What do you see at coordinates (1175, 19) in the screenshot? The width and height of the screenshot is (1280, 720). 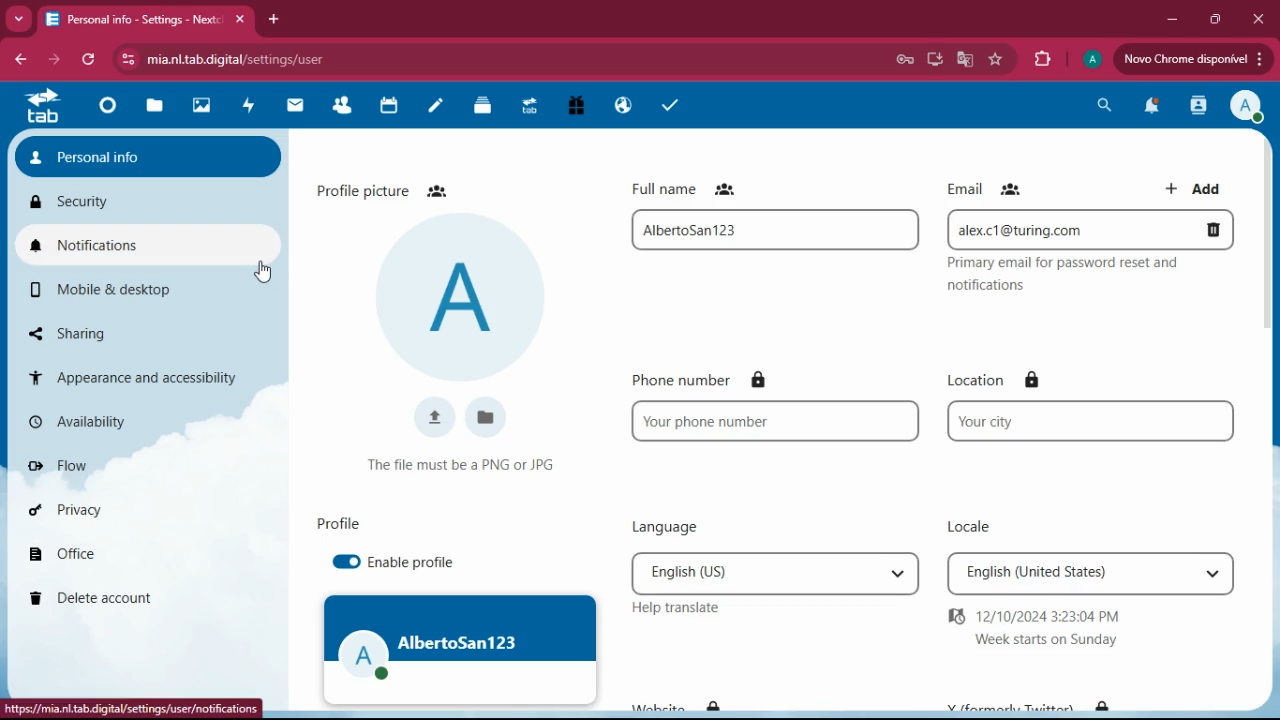 I see `minimize` at bounding box center [1175, 19].